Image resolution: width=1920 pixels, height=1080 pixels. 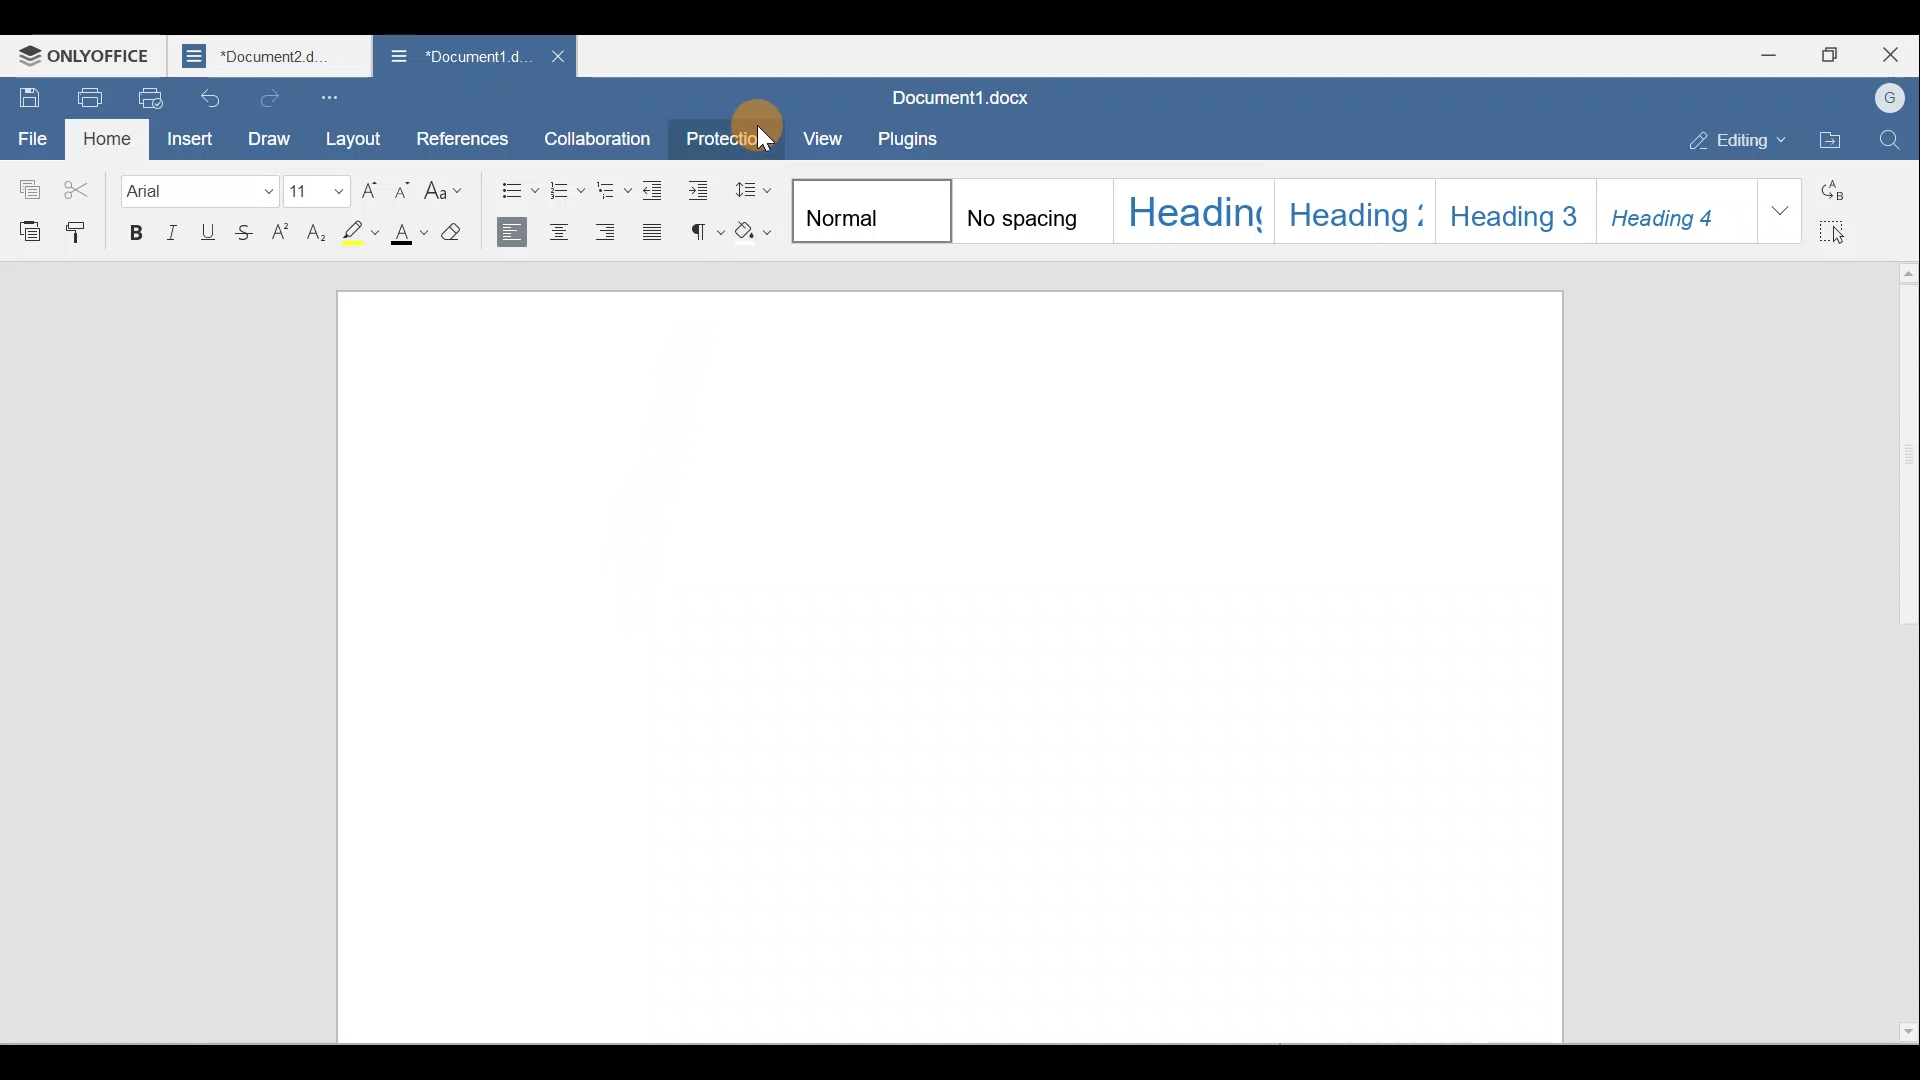 What do you see at coordinates (1514, 210) in the screenshot?
I see `Style 5` at bounding box center [1514, 210].